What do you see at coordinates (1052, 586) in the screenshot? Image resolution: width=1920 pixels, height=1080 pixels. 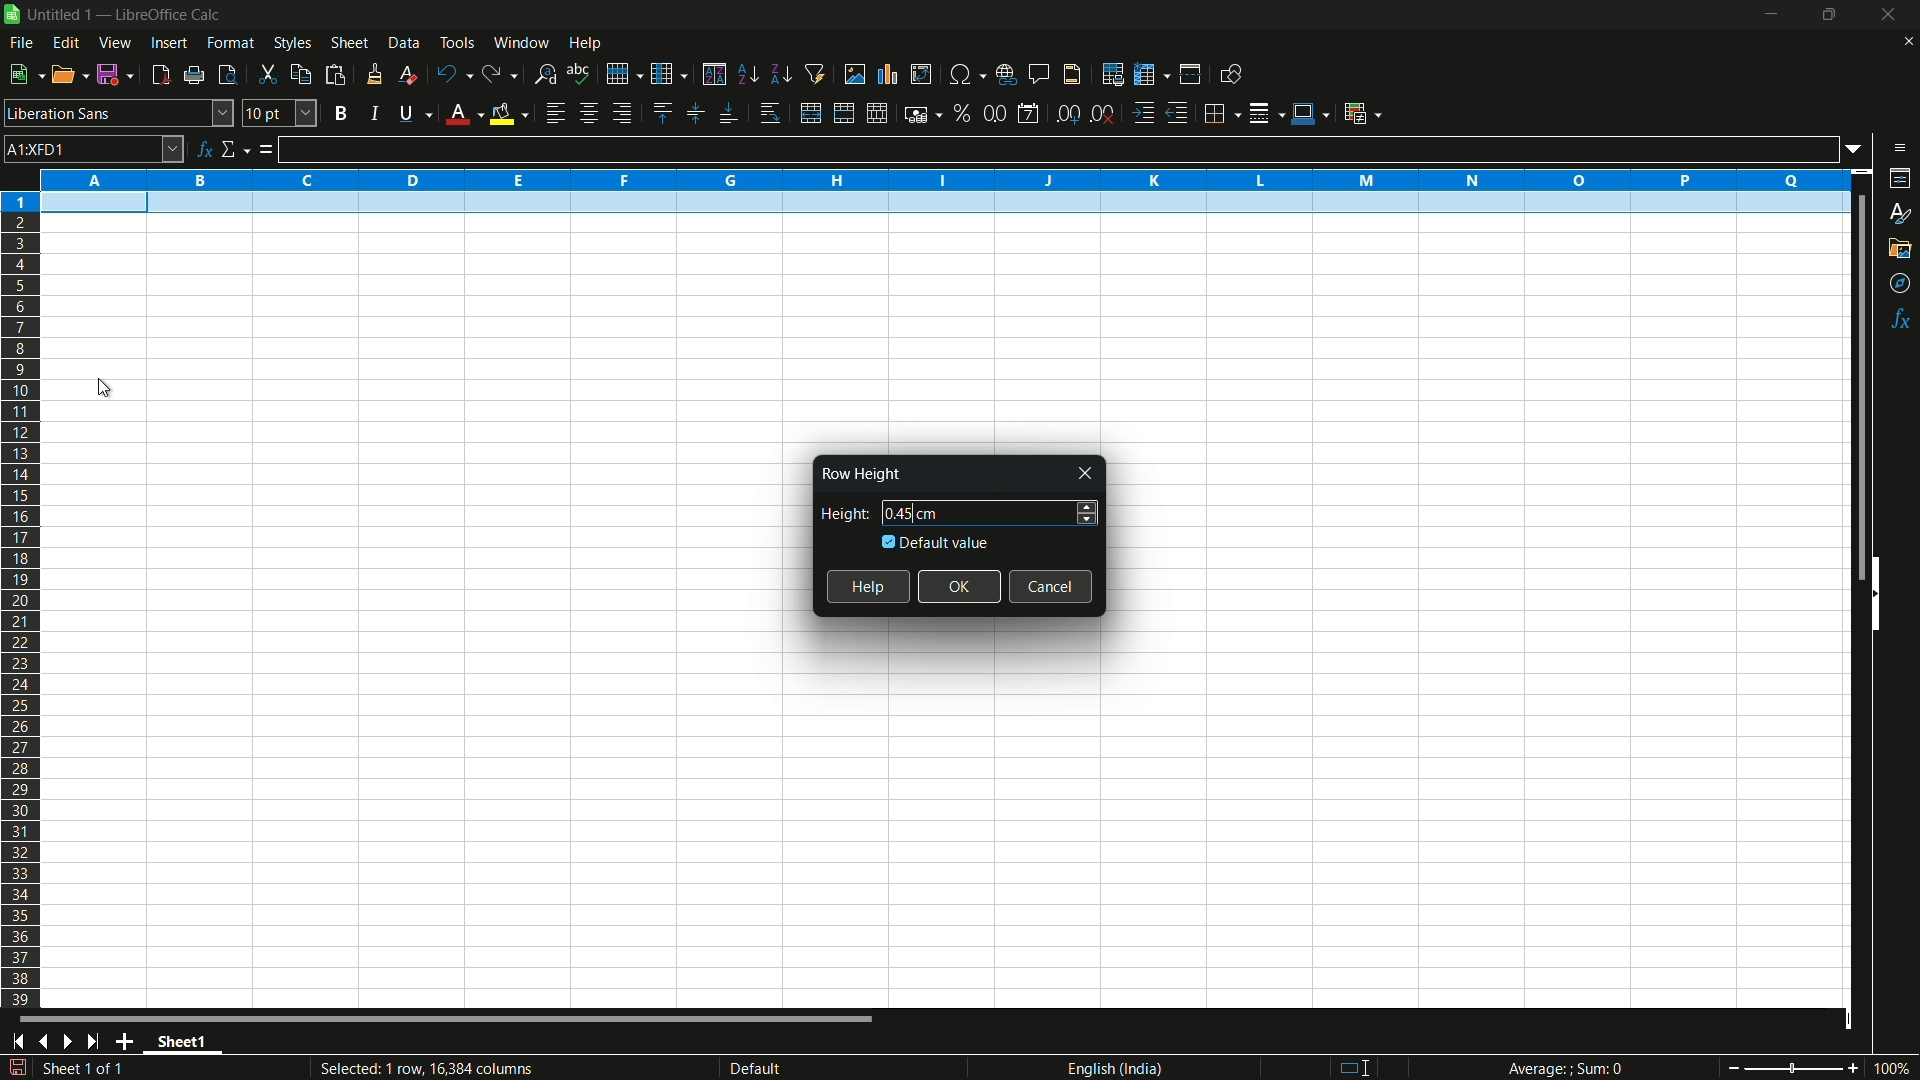 I see `cancel` at bounding box center [1052, 586].